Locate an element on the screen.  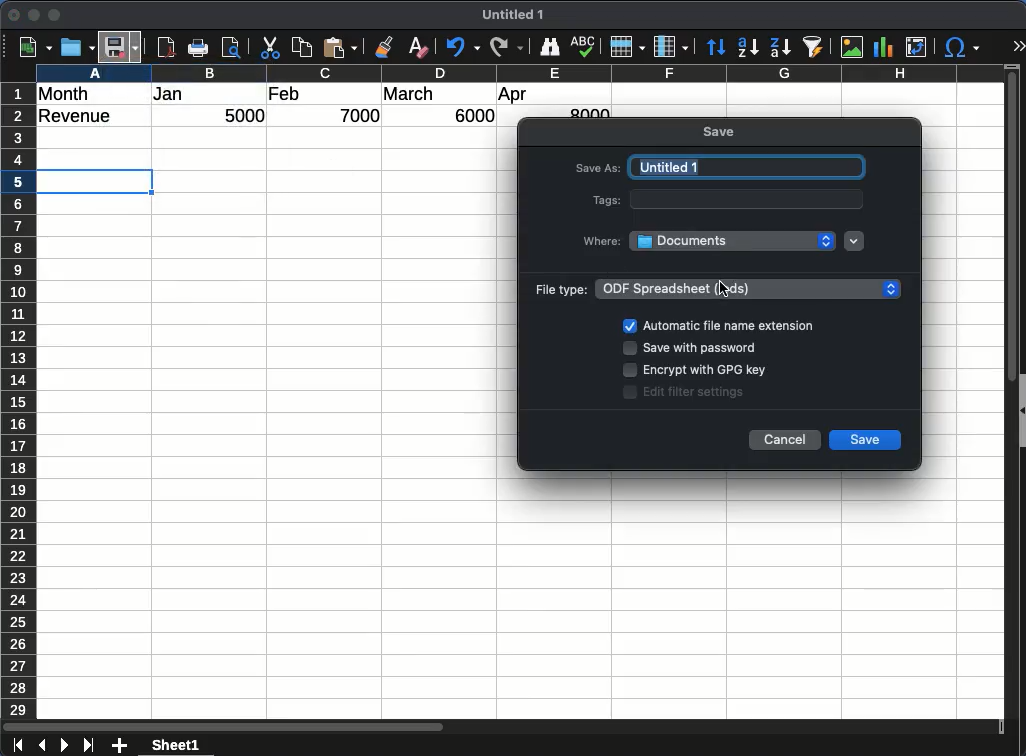
untitled 1 is located at coordinates (746, 167).